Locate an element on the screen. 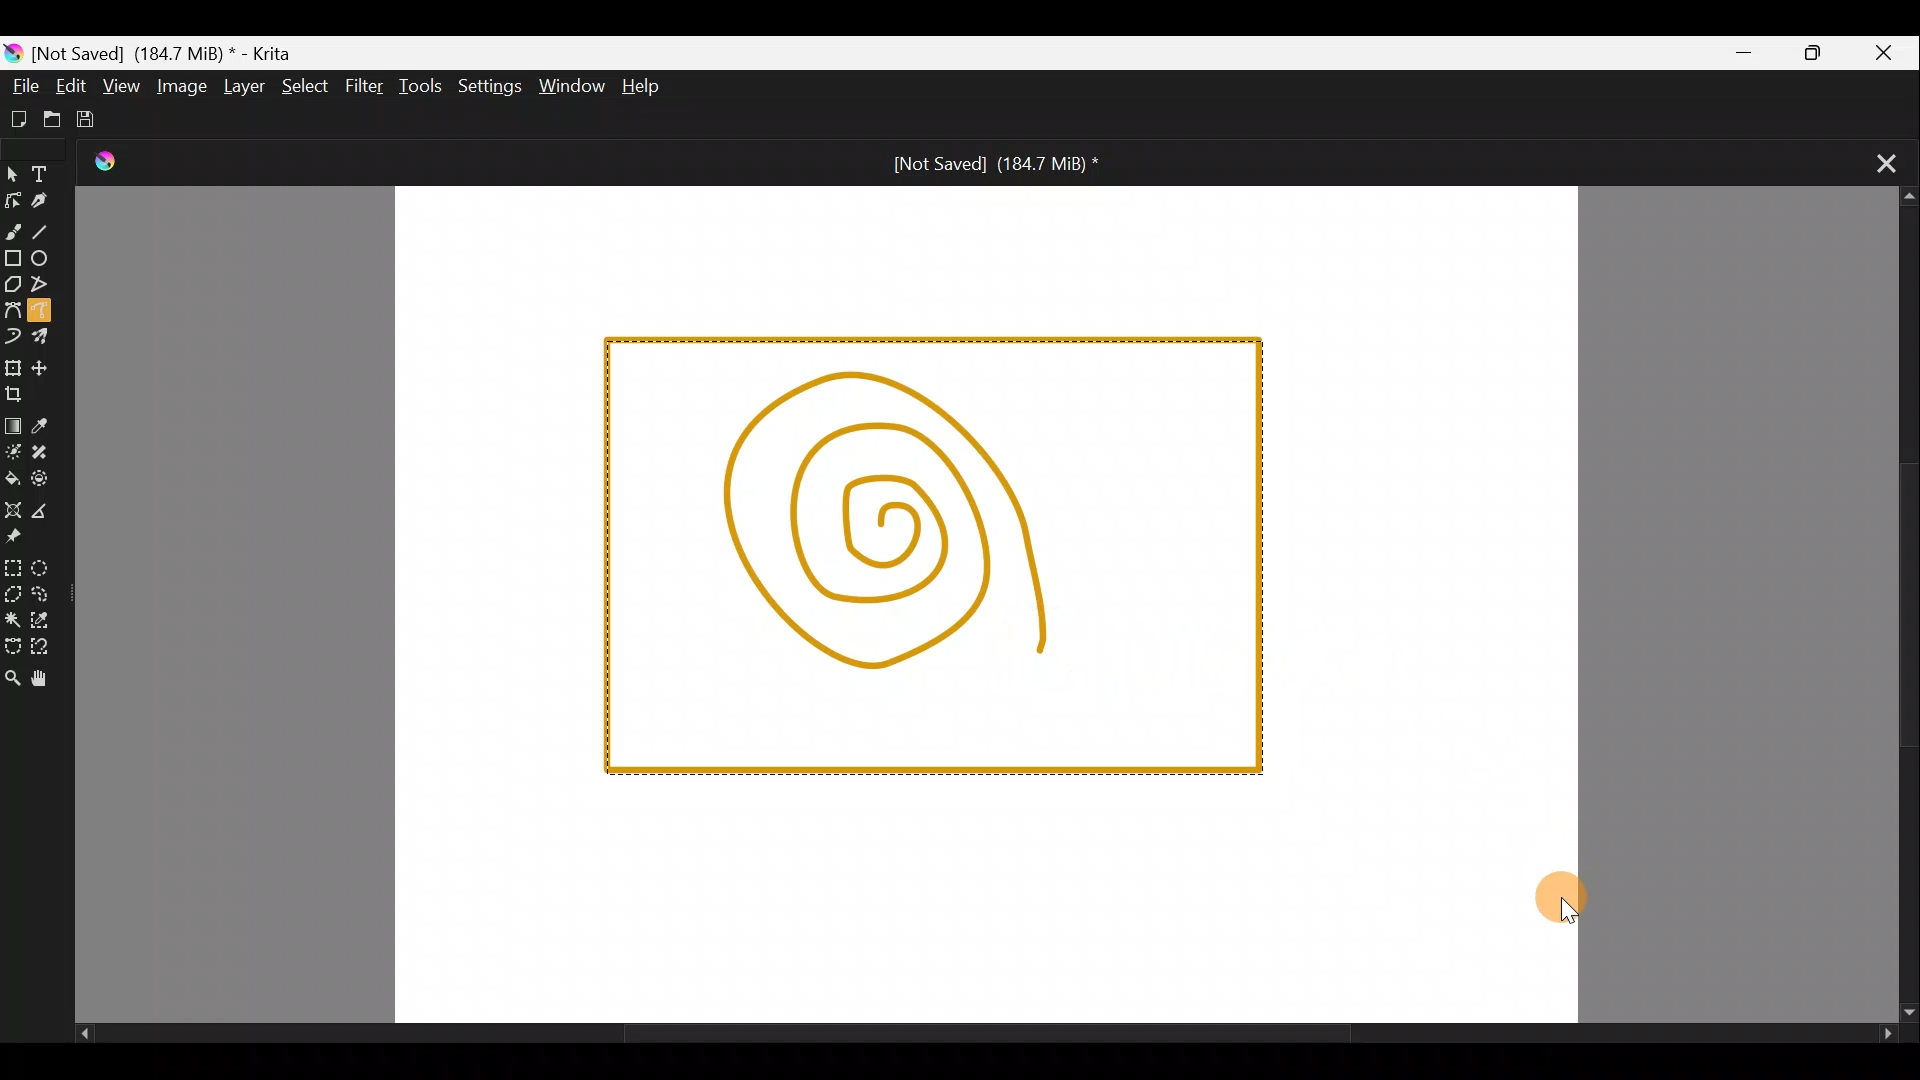 Image resolution: width=1920 pixels, height=1080 pixels. Layer is located at coordinates (245, 84).